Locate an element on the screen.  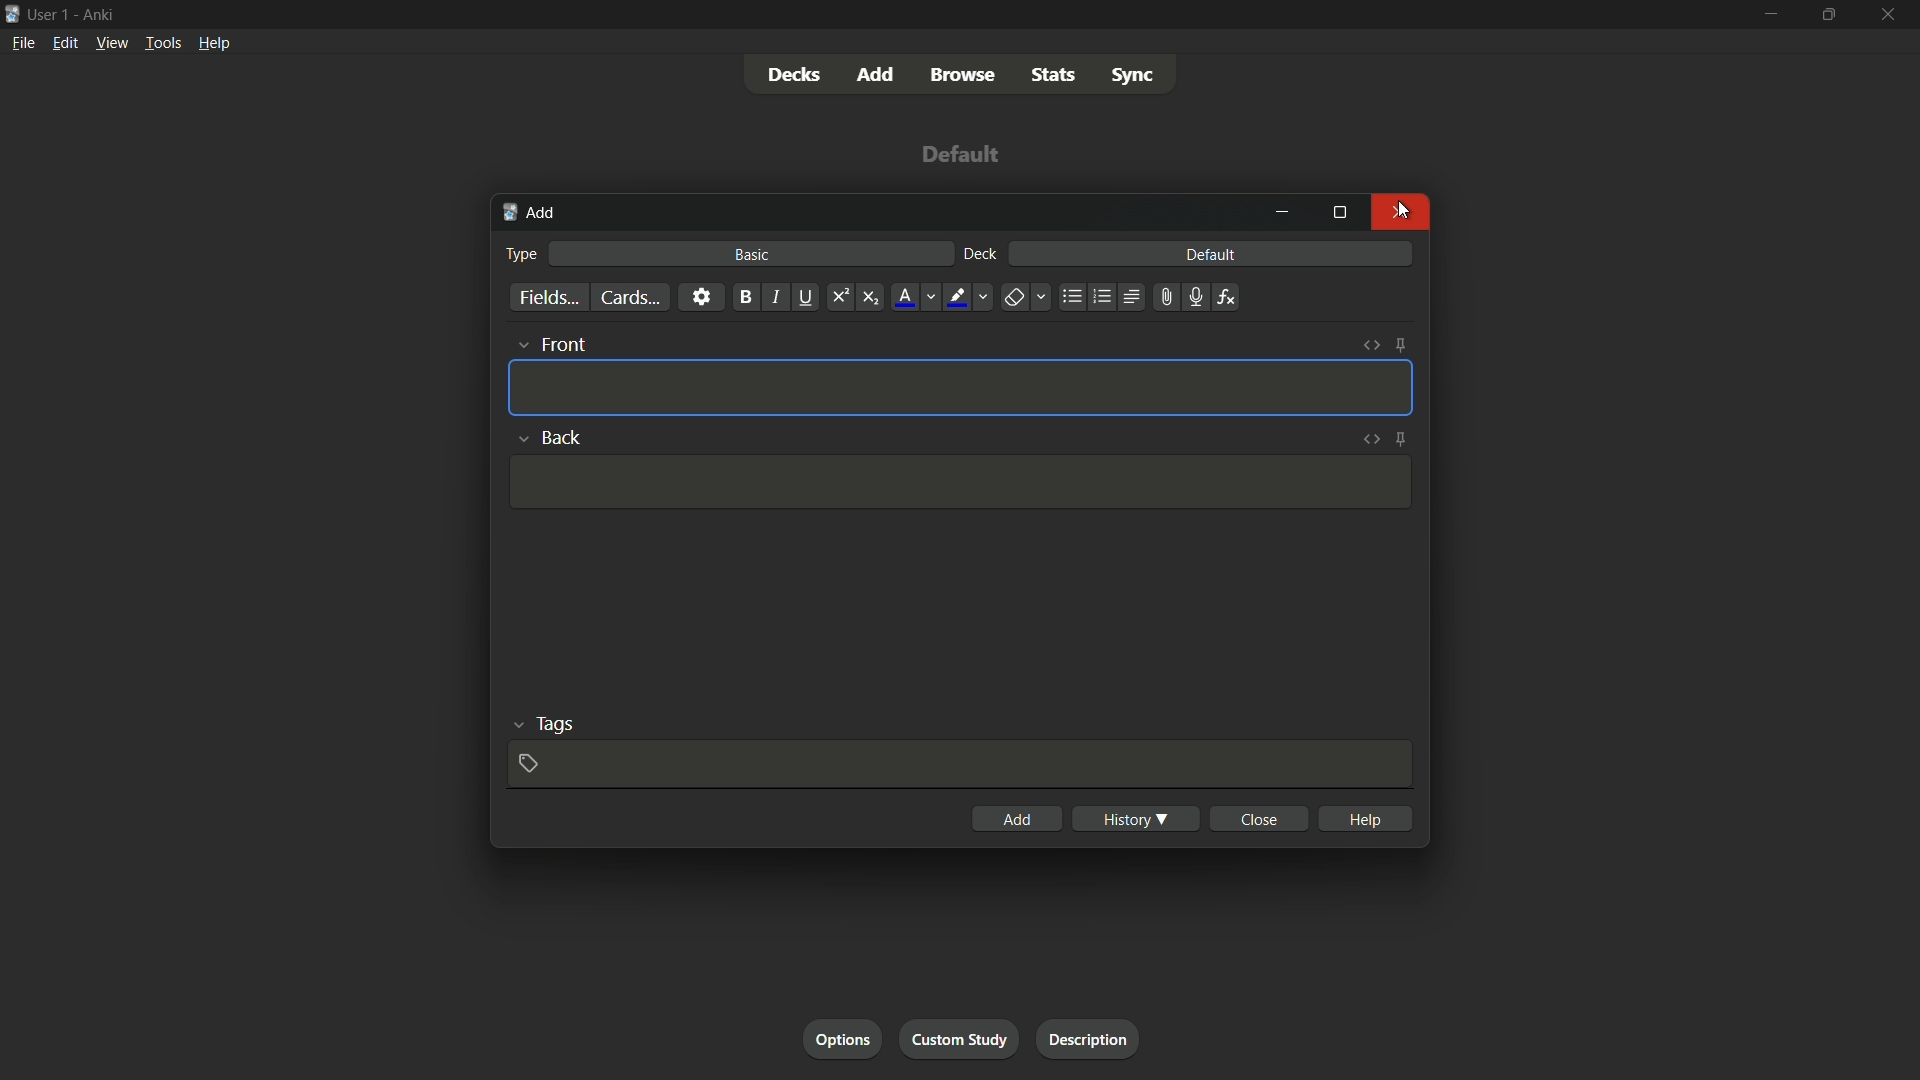
alignment is located at coordinates (1132, 296).